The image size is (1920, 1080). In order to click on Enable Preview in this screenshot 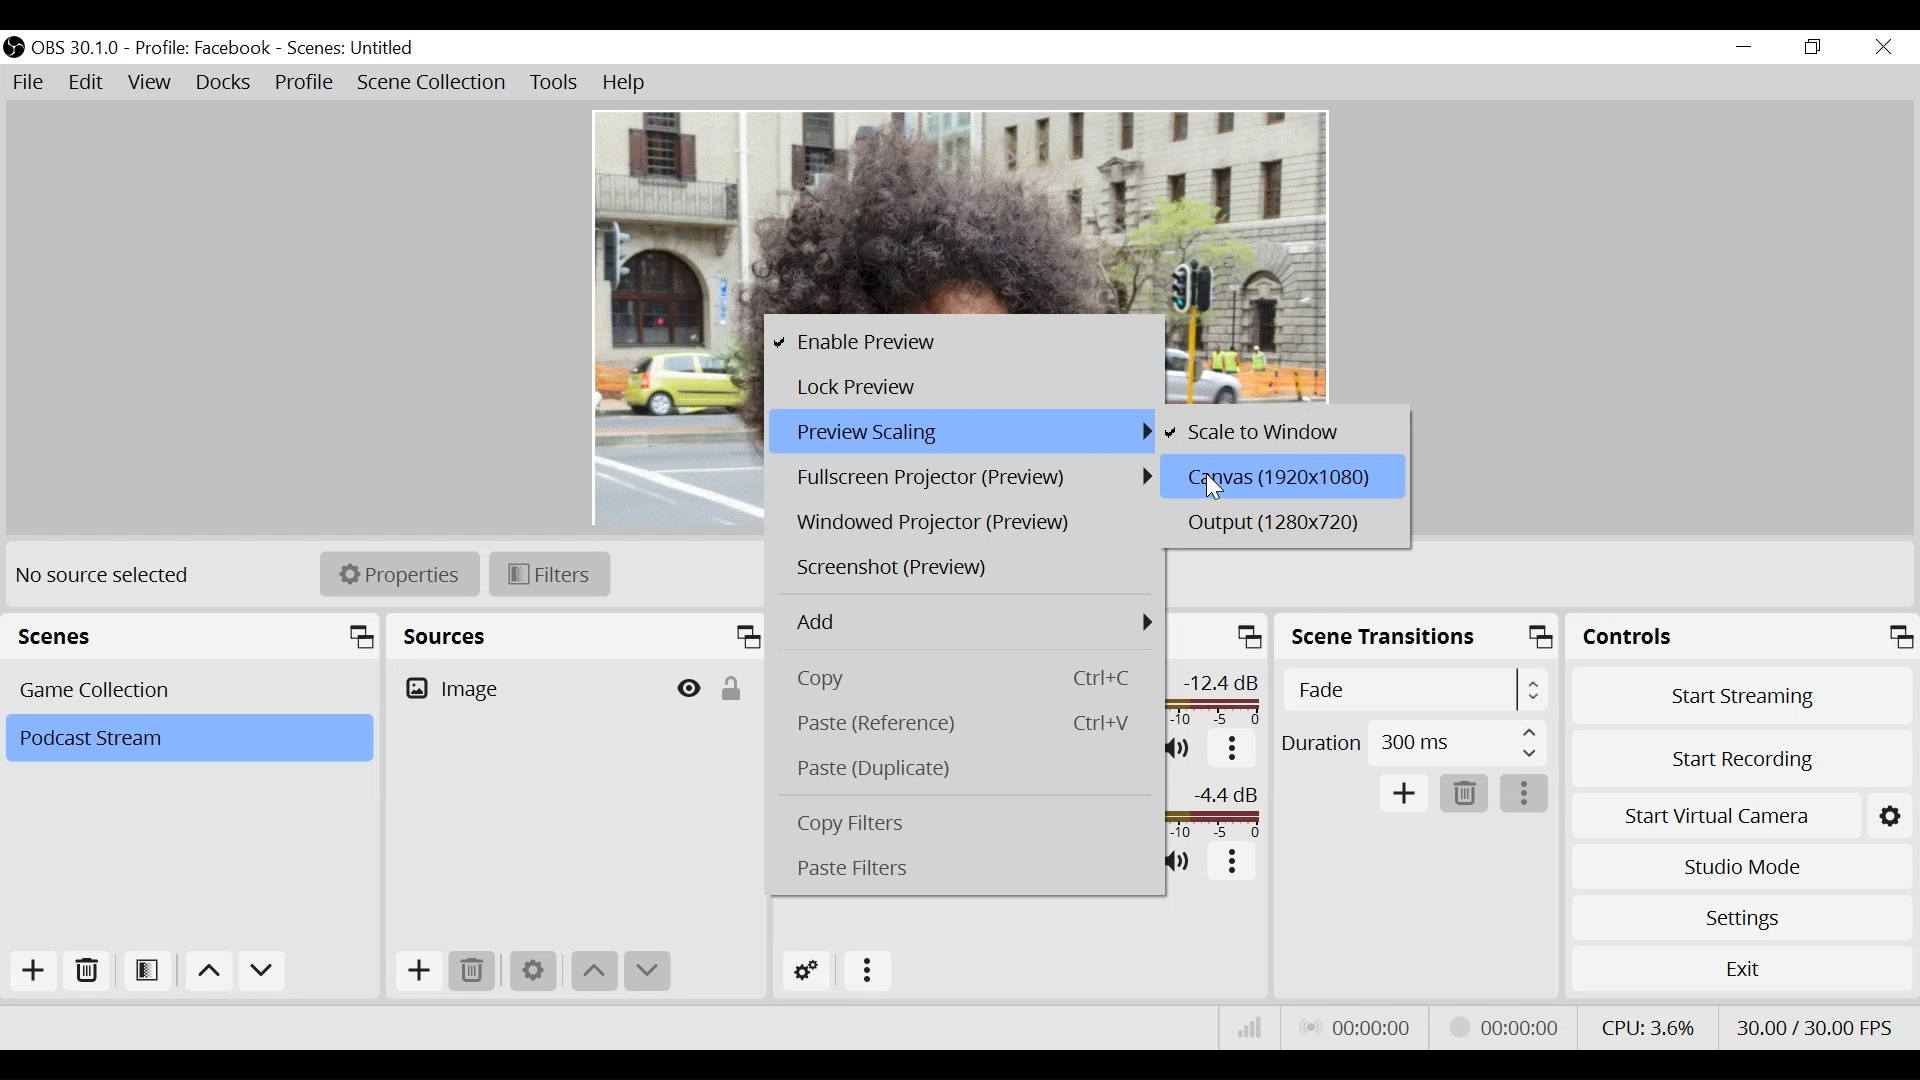, I will do `click(958, 342)`.